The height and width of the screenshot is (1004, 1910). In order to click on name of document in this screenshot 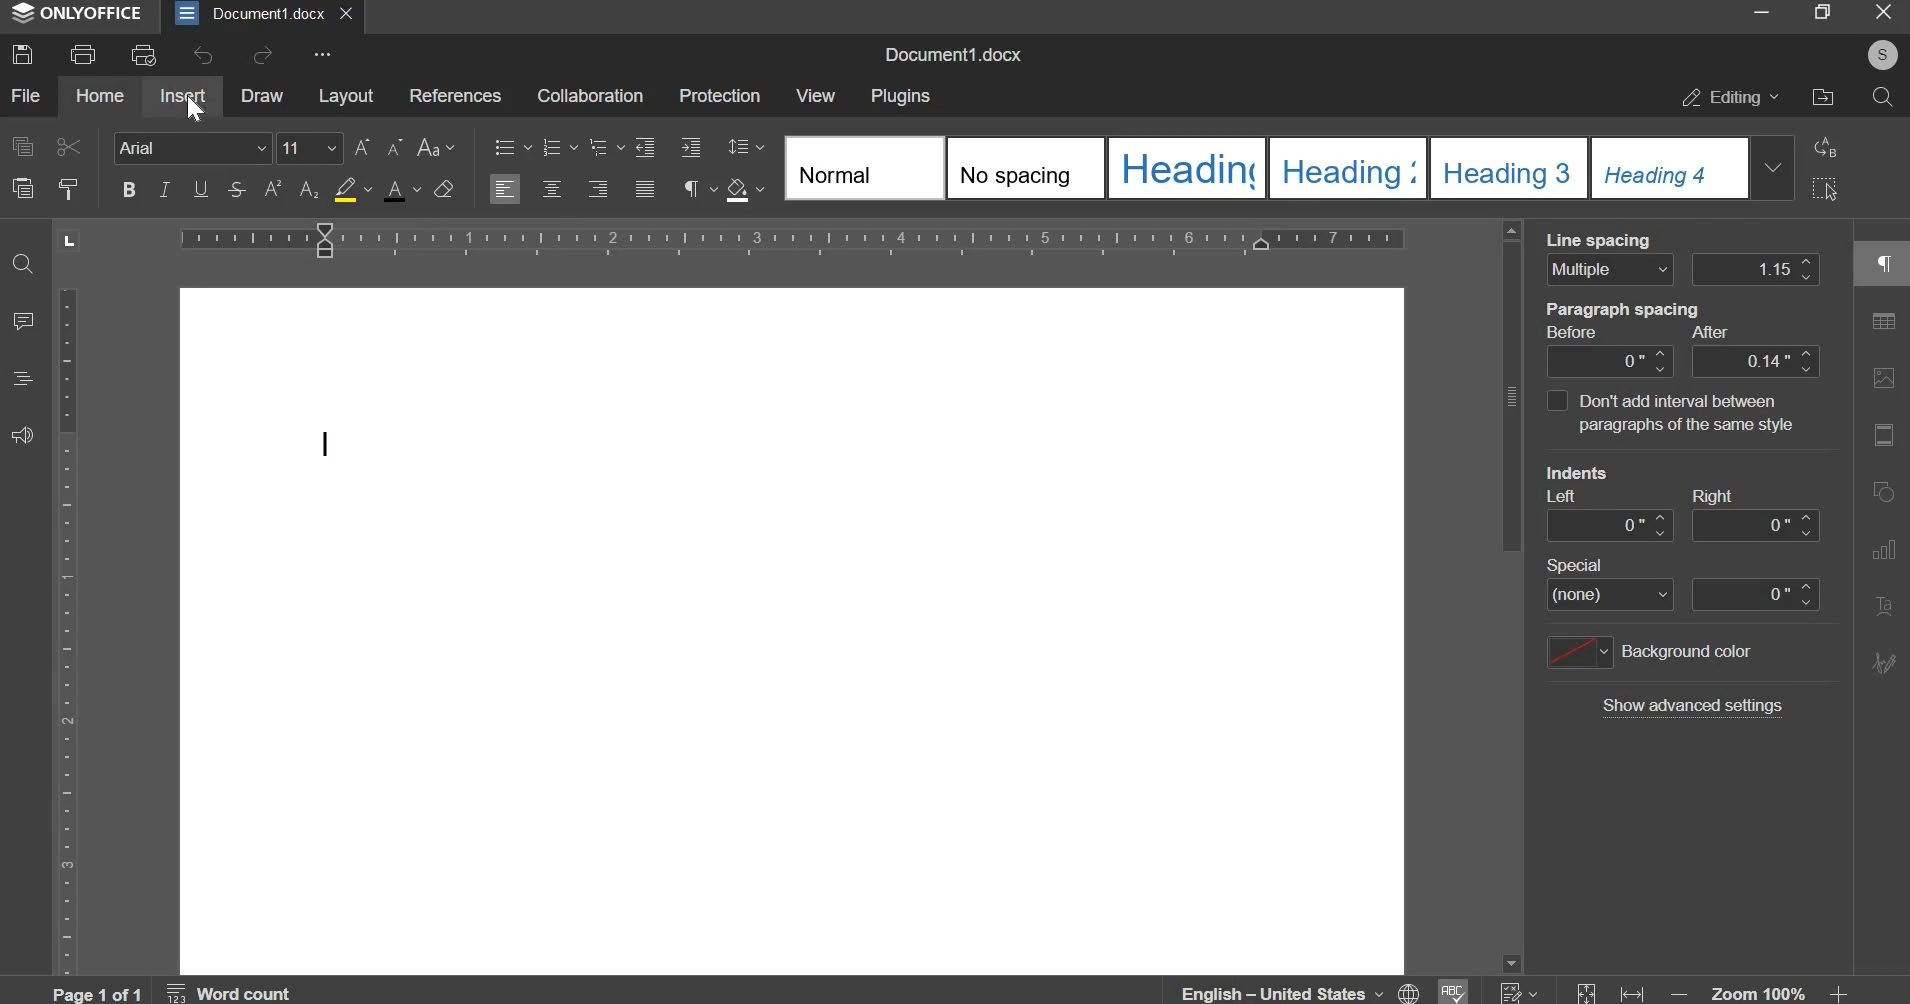, I will do `click(952, 55)`.